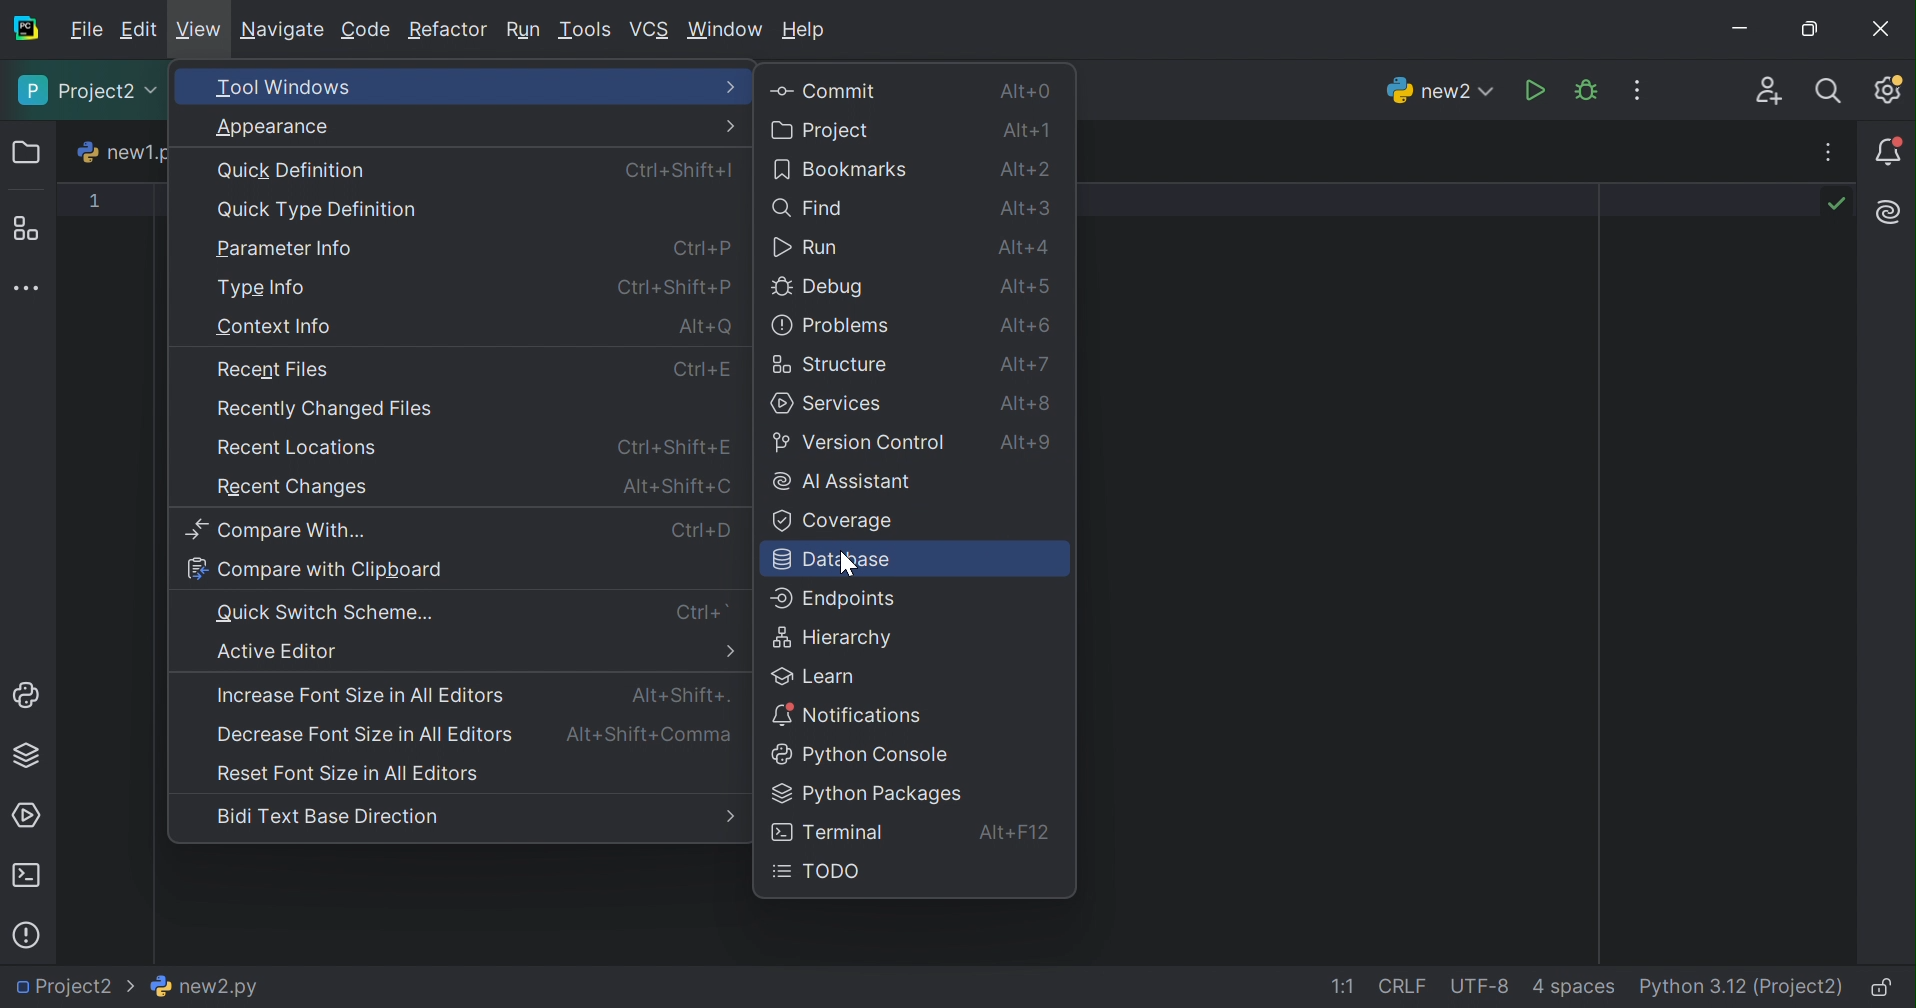 This screenshot has height=1008, width=1916. I want to click on 4 spaces, so click(1570, 988).